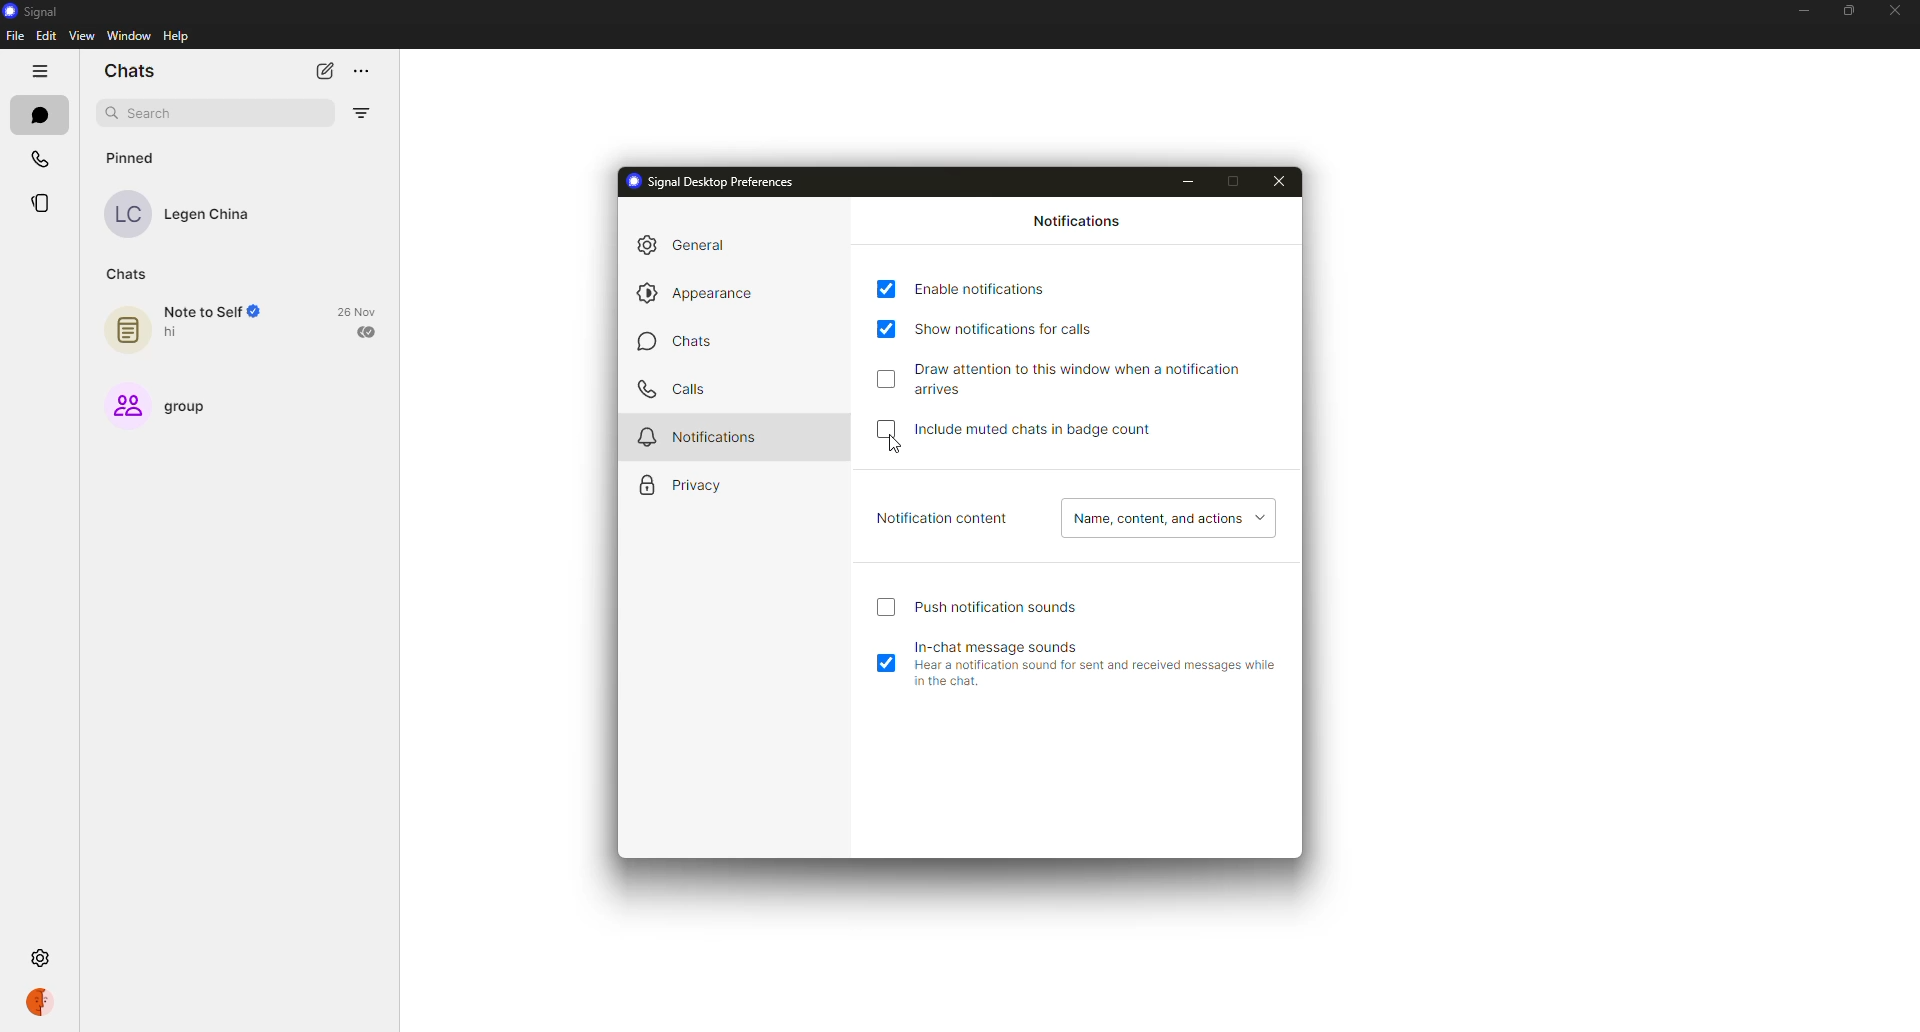  I want to click on enabled, so click(889, 328).